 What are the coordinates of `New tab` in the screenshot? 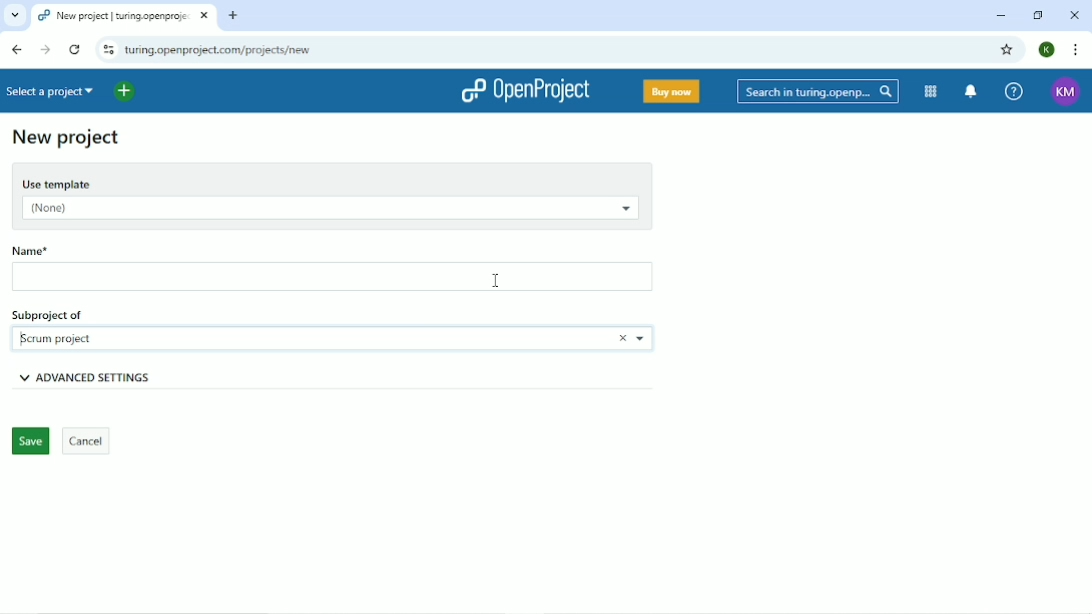 It's located at (234, 15).